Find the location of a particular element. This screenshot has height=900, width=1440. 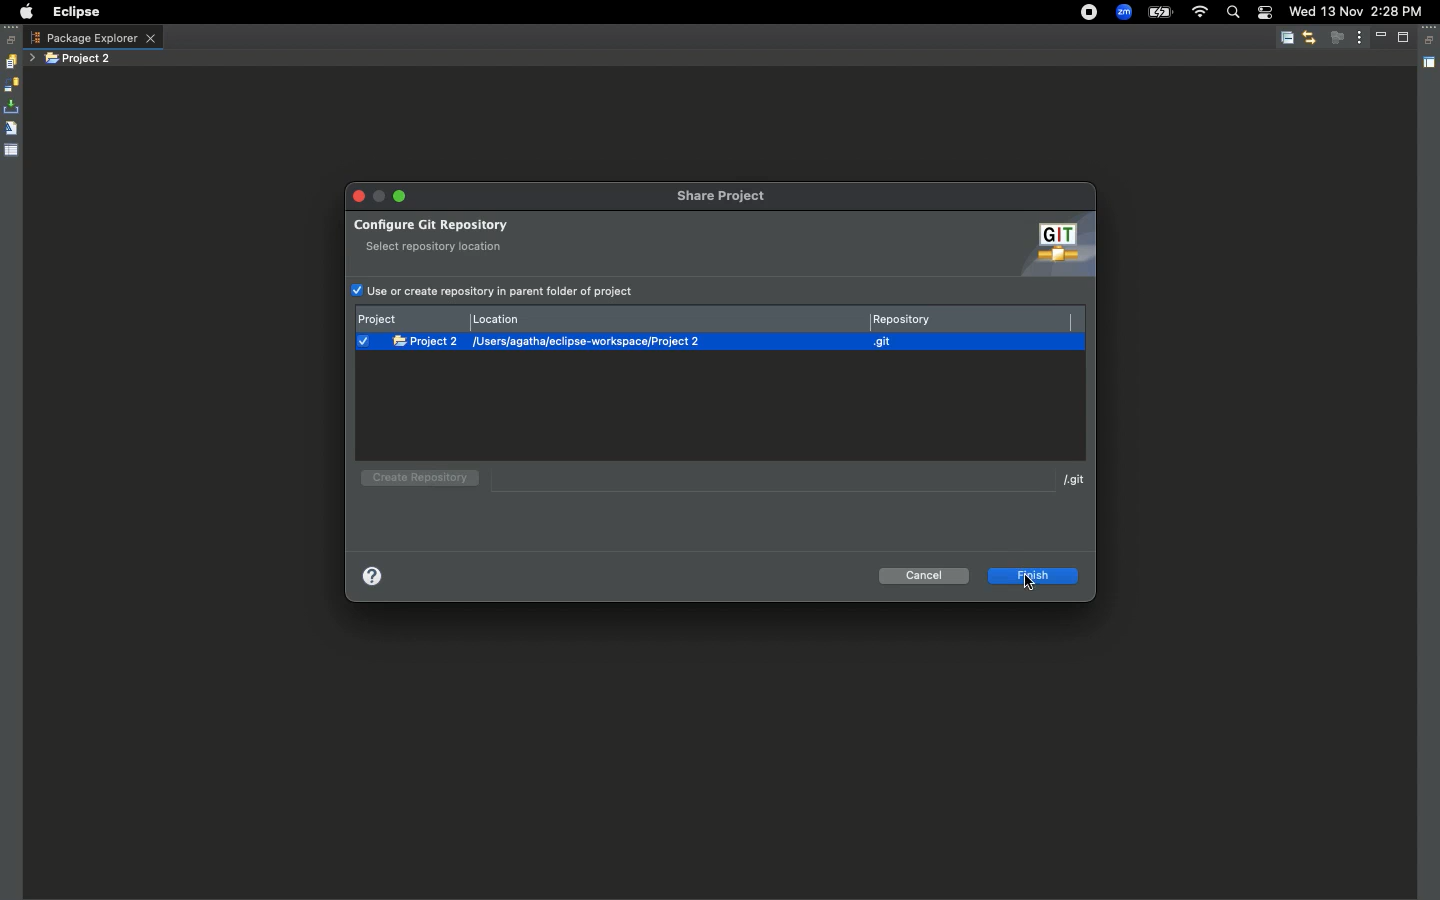

Properties is located at coordinates (12, 149).